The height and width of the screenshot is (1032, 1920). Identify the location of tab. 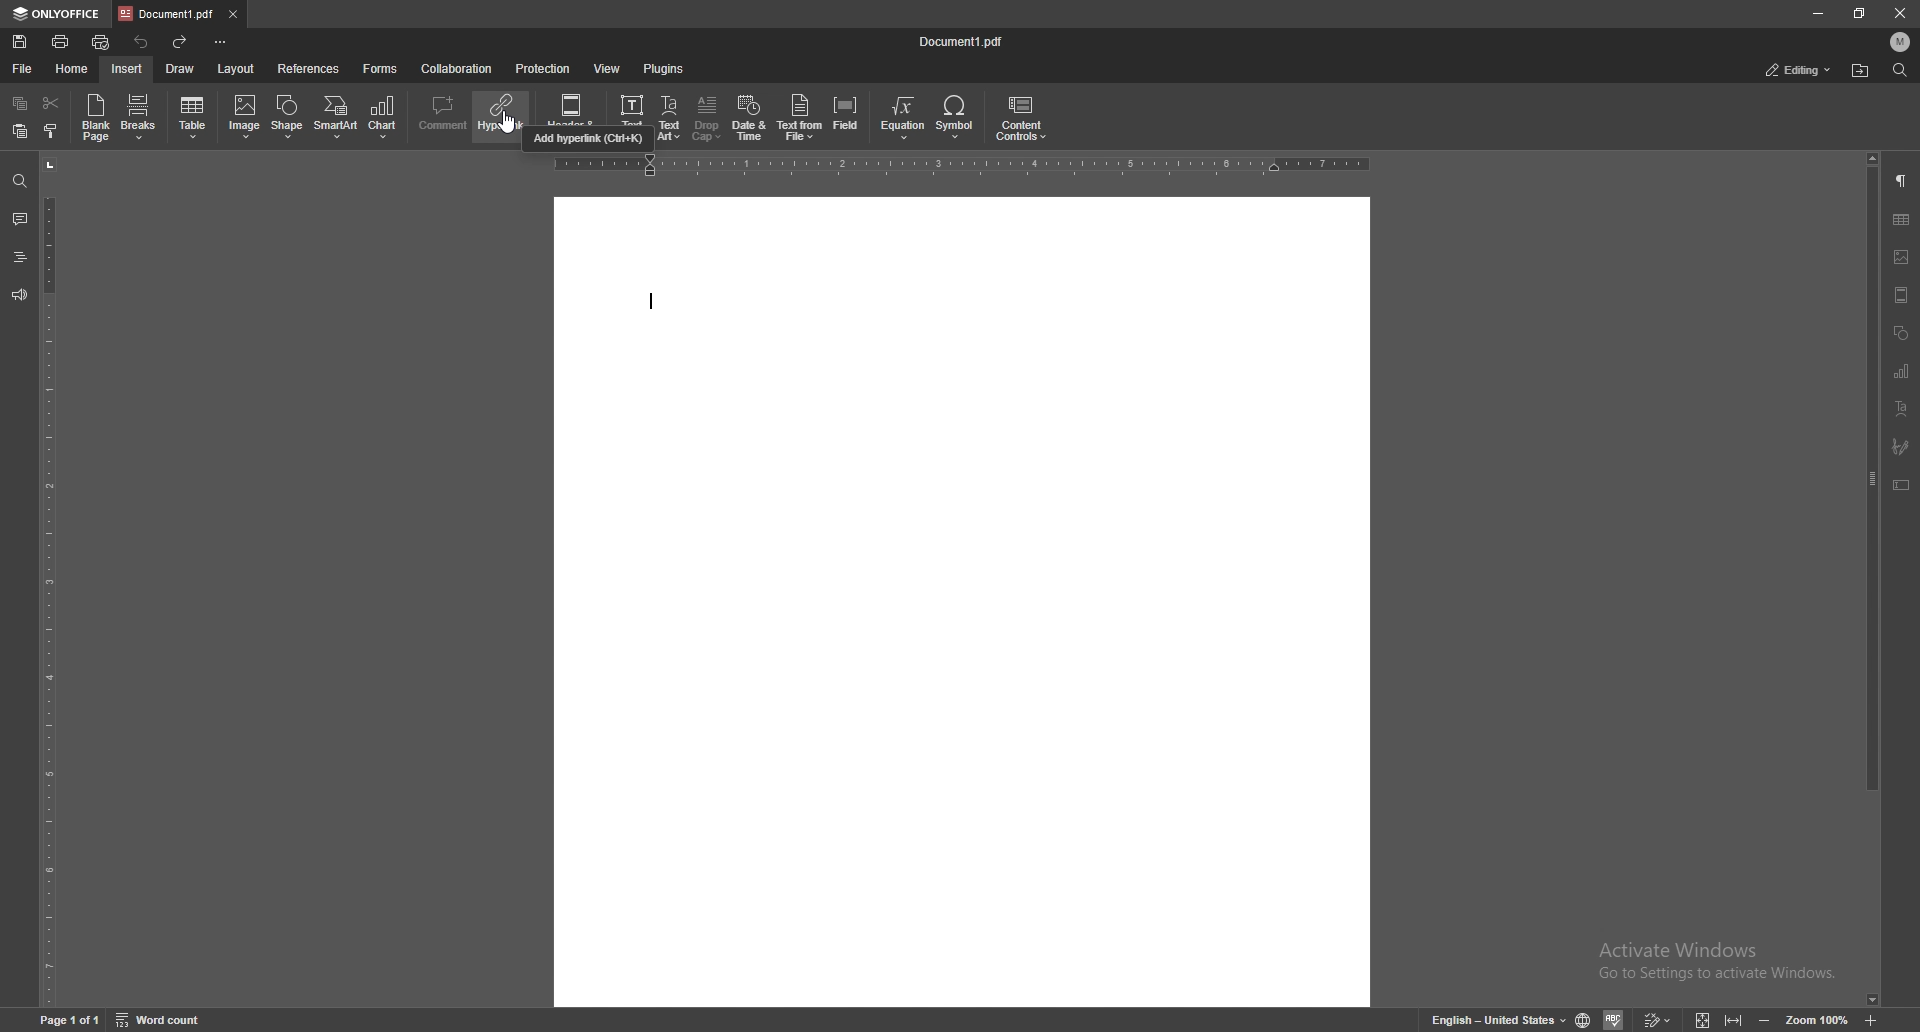
(166, 14).